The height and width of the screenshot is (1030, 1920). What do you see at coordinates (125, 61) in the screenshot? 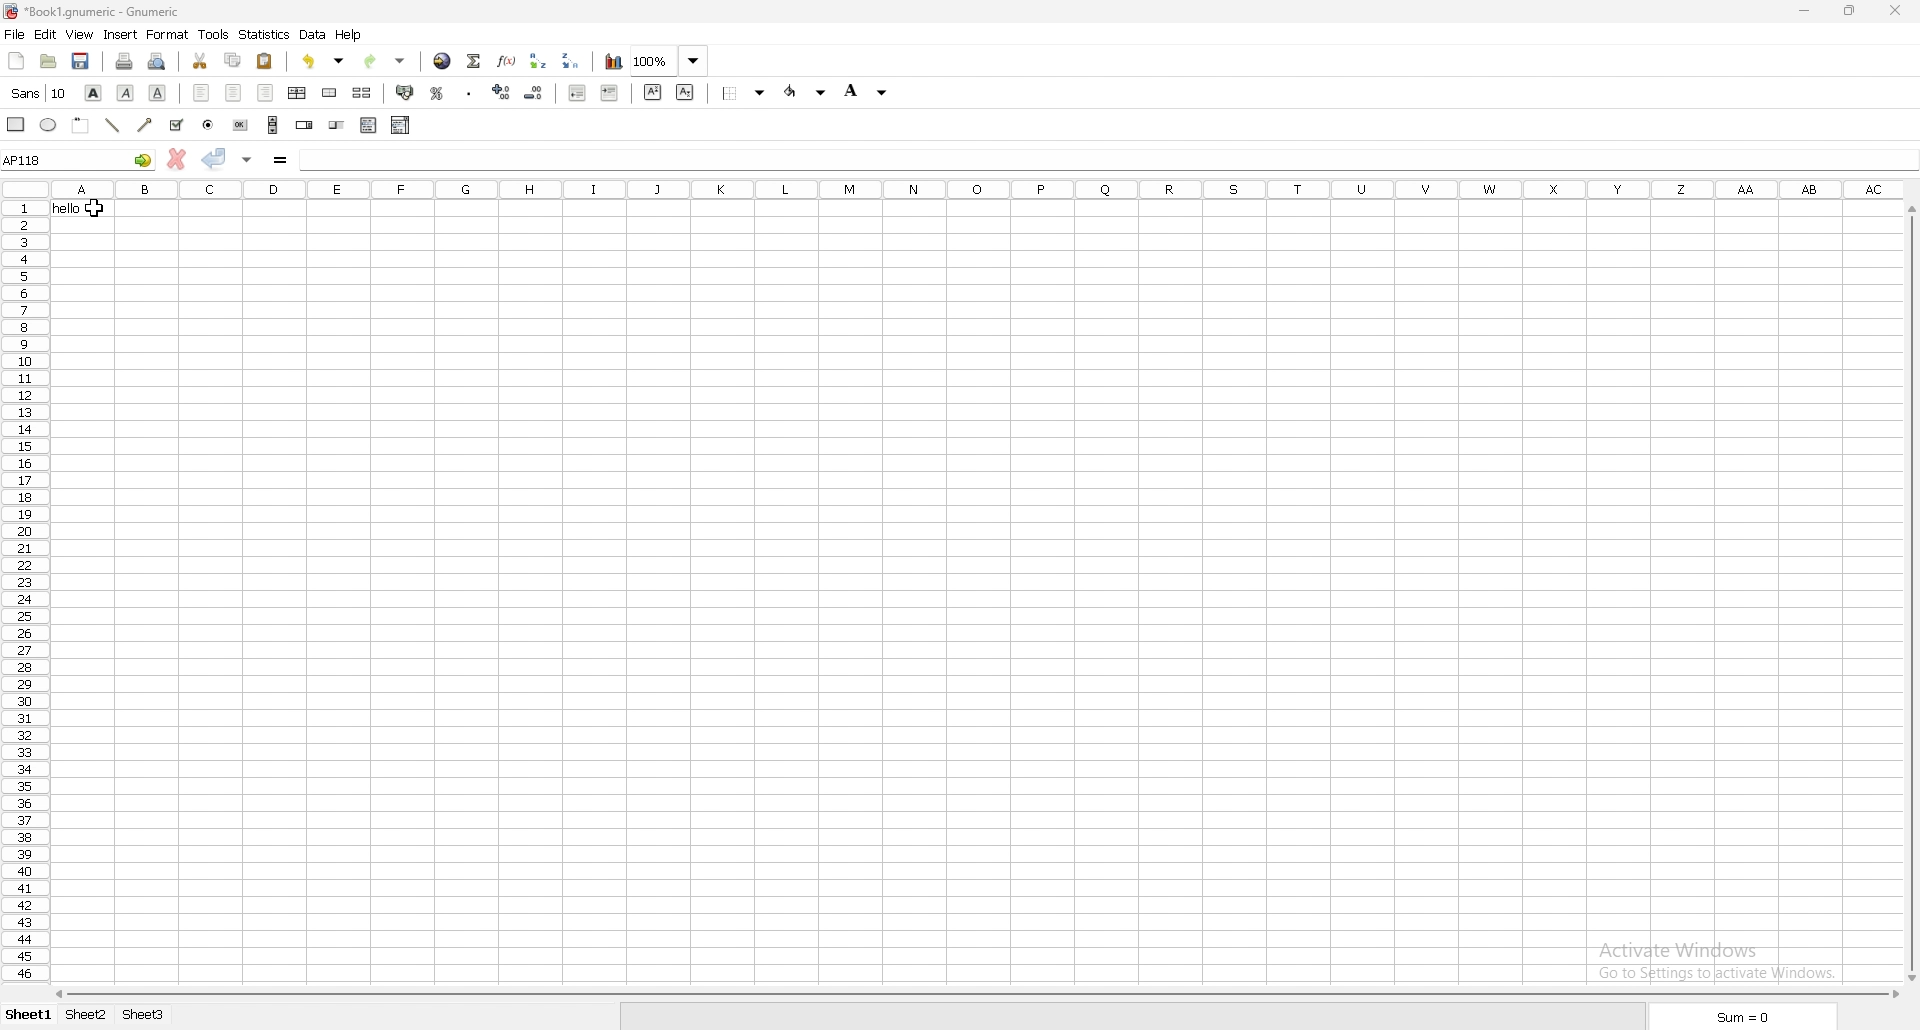
I see `print` at bounding box center [125, 61].